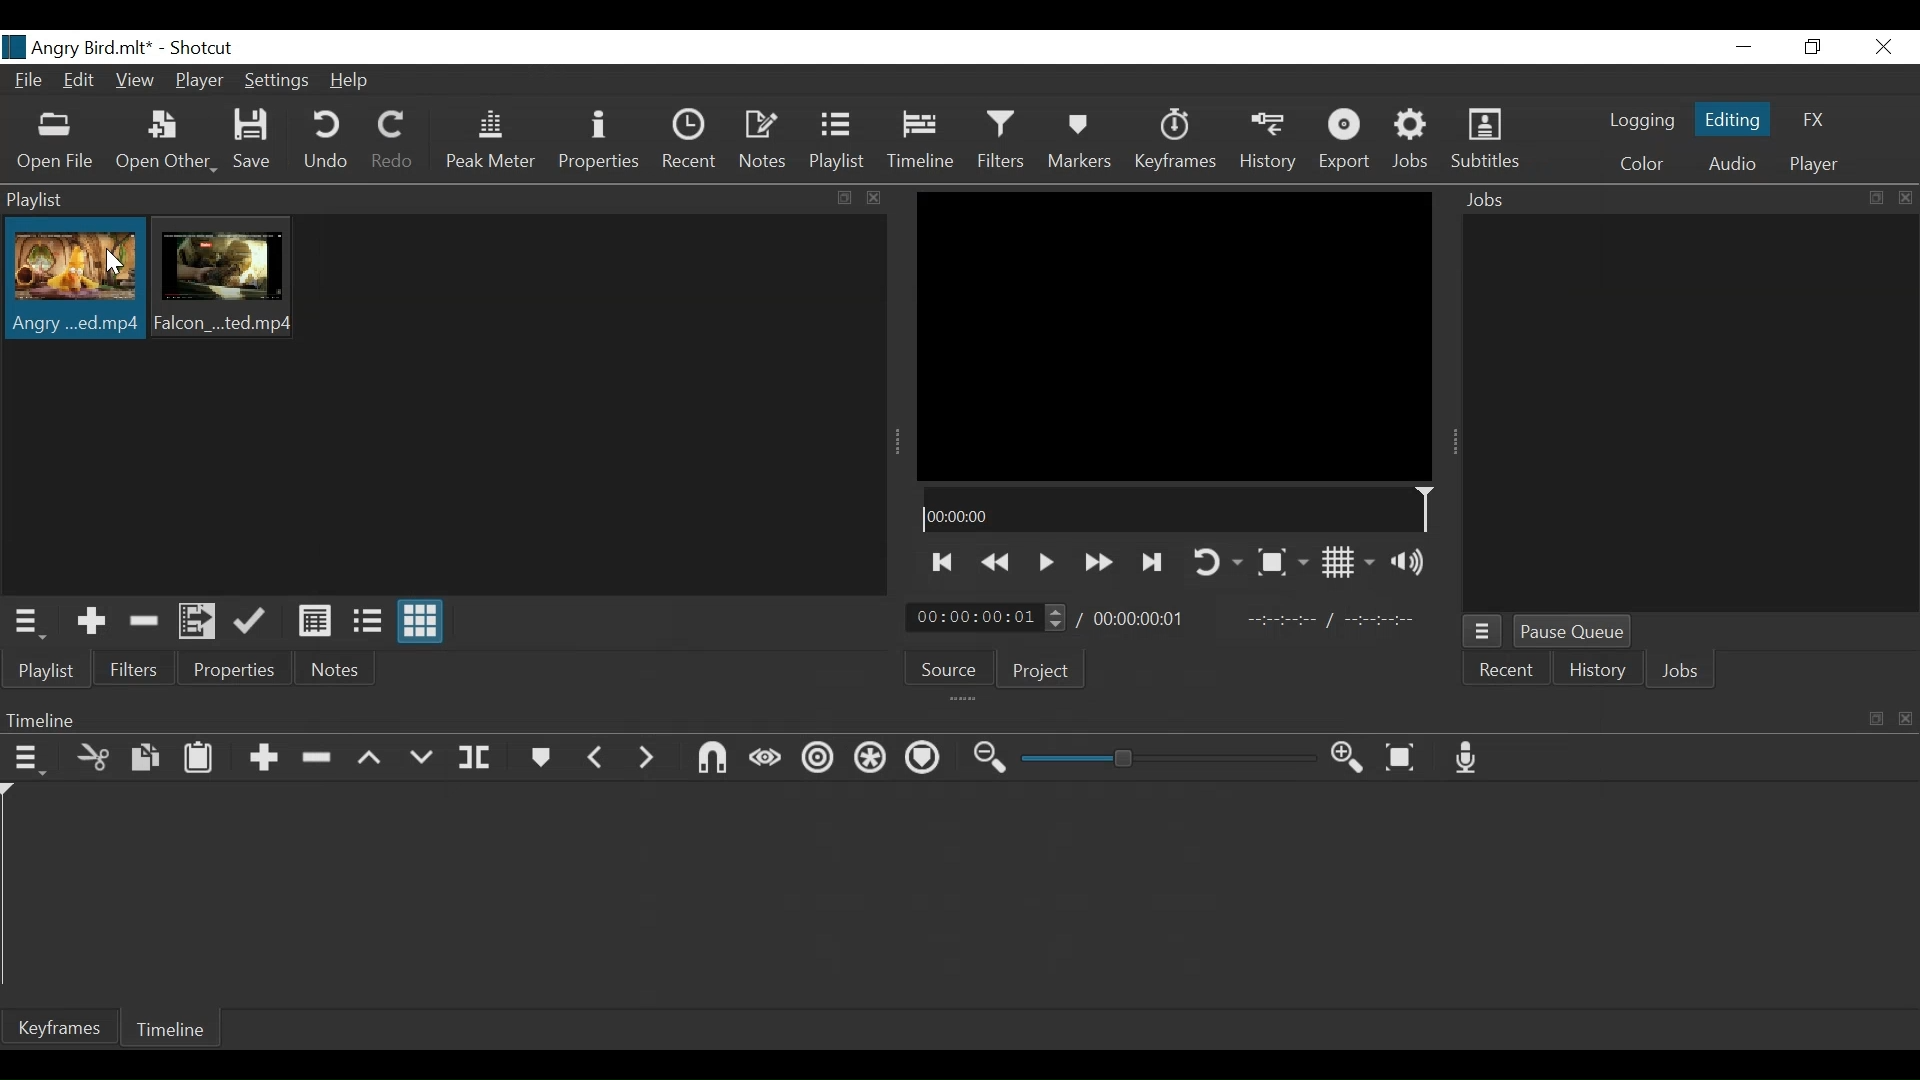 The image size is (1920, 1080). I want to click on Minimize, so click(1744, 46).